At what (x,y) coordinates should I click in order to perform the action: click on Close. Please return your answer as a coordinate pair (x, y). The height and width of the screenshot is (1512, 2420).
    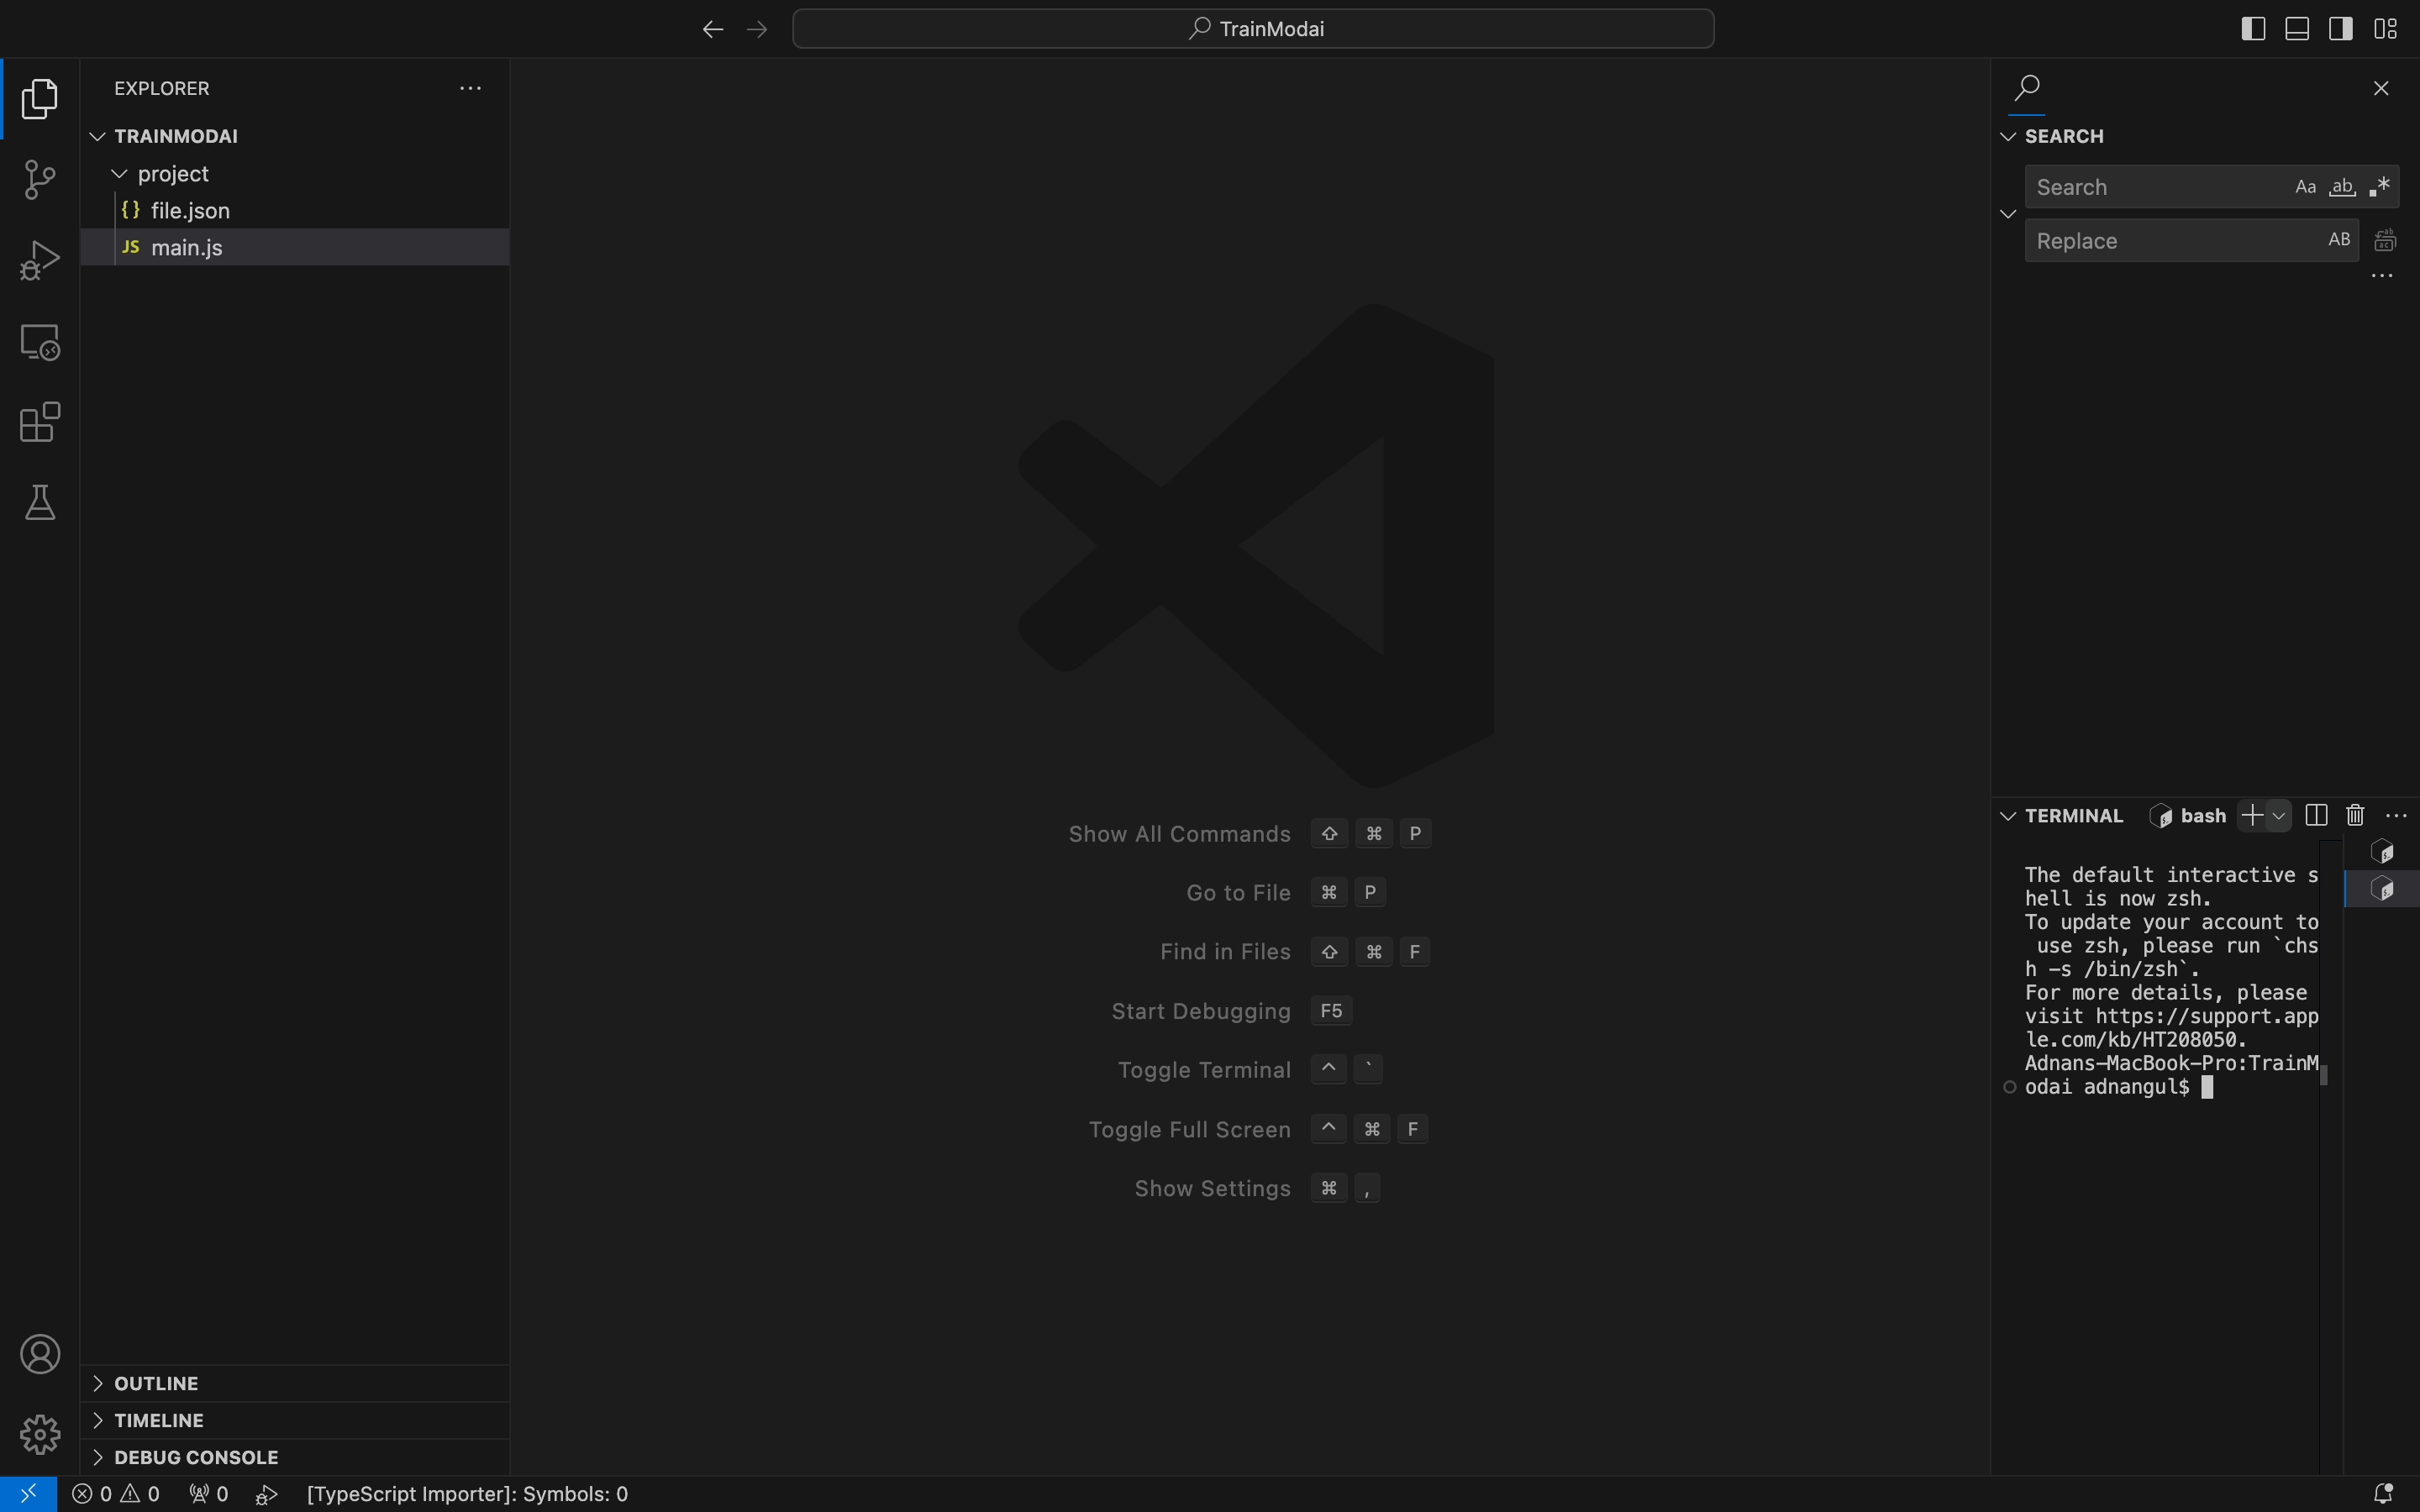
    Looking at the image, I should click on (2387, 92).